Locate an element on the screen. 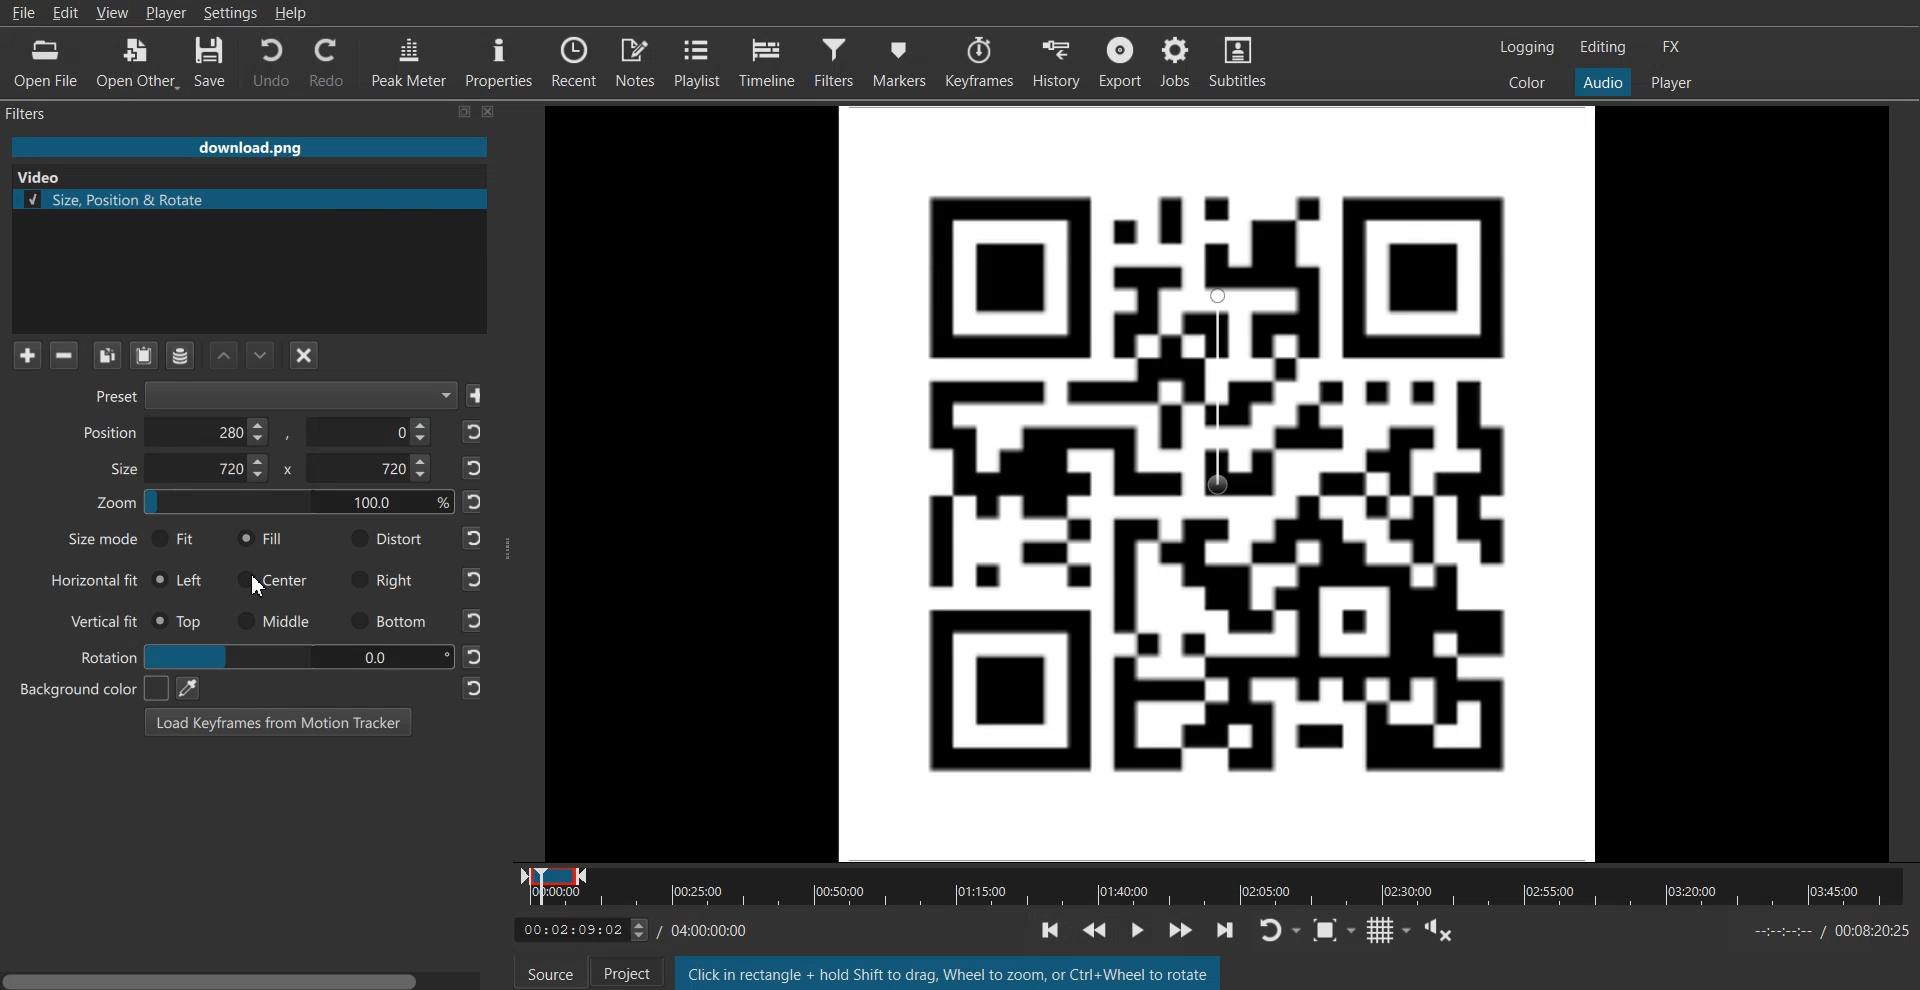 This screenshot has width=1920, height=990. Size, Position & Rotate is located at coordinates (249, 199).